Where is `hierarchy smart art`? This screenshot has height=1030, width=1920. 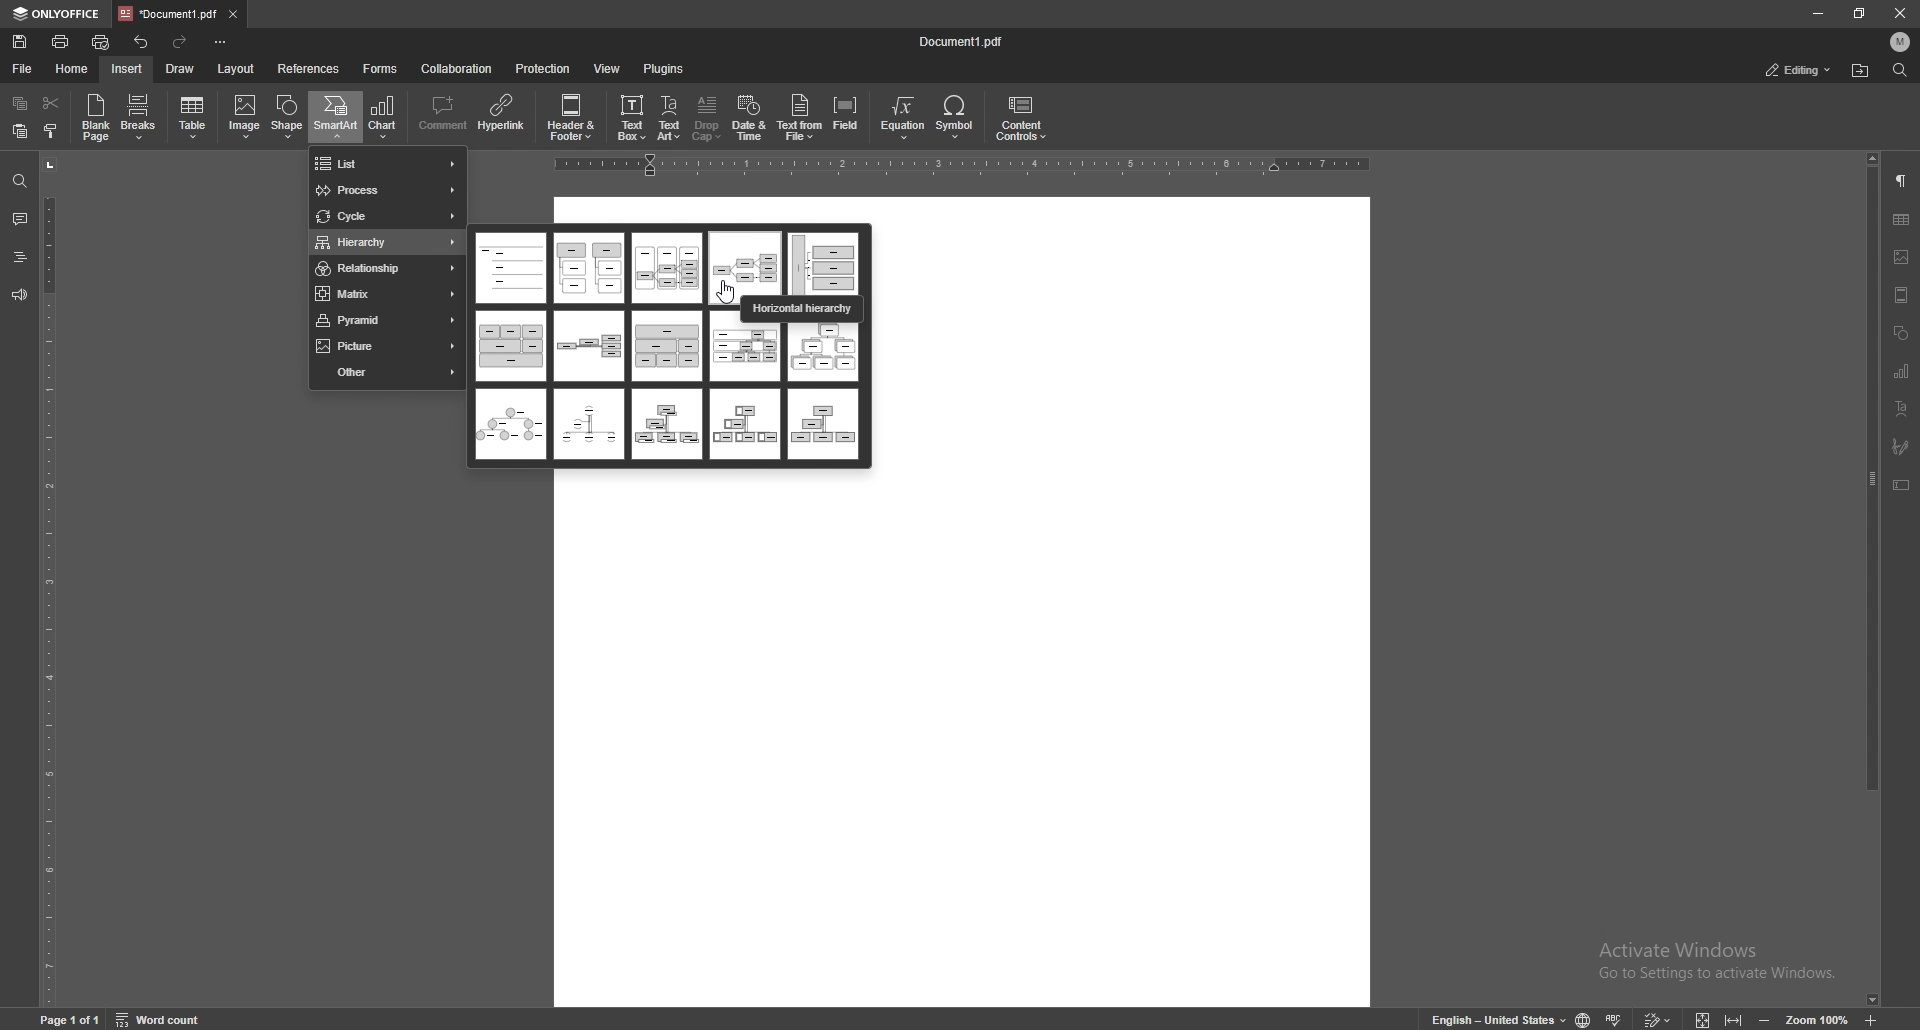 hierarchy smart art is located at coordinates (509, 346).